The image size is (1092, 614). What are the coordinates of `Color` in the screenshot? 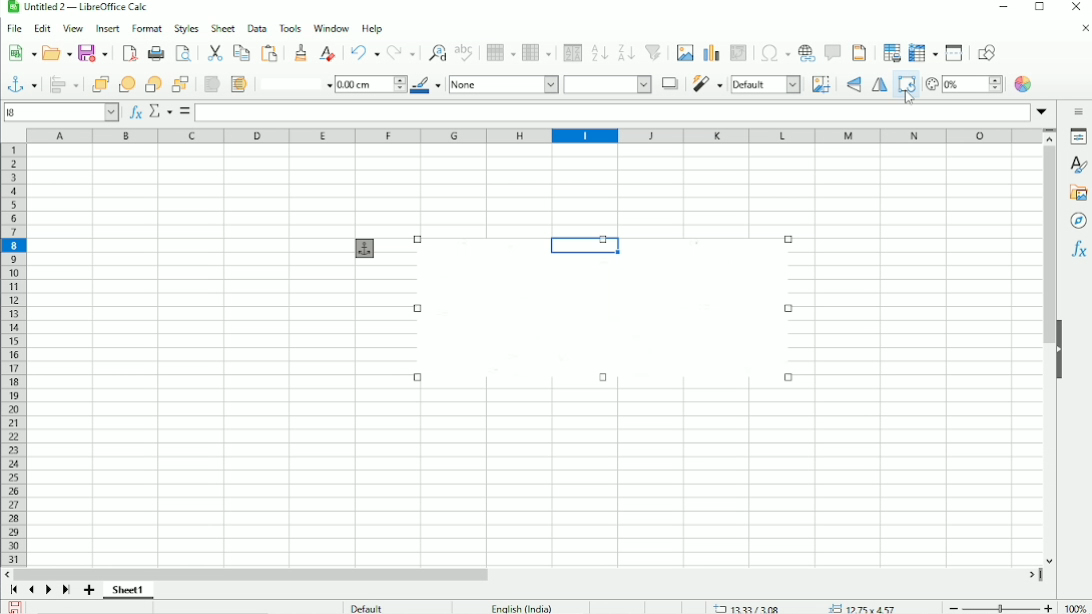 It's located at (1024, 84).